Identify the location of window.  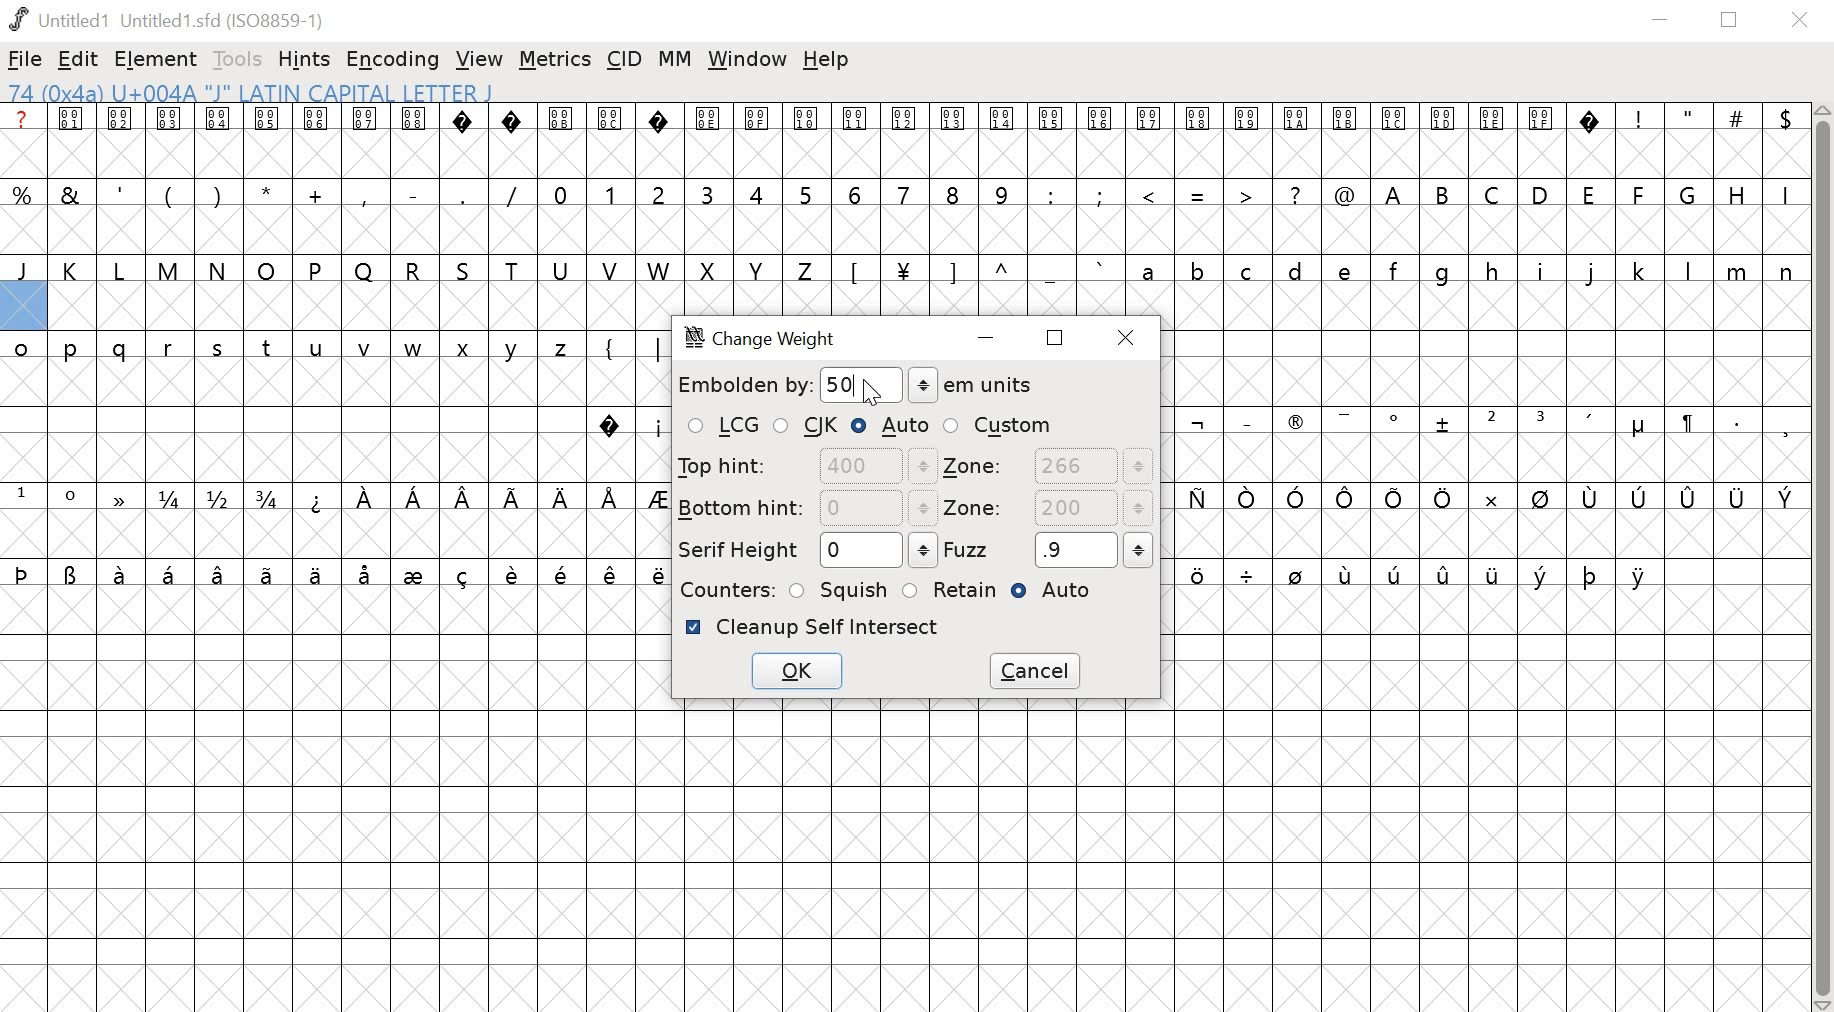
(748, 60).